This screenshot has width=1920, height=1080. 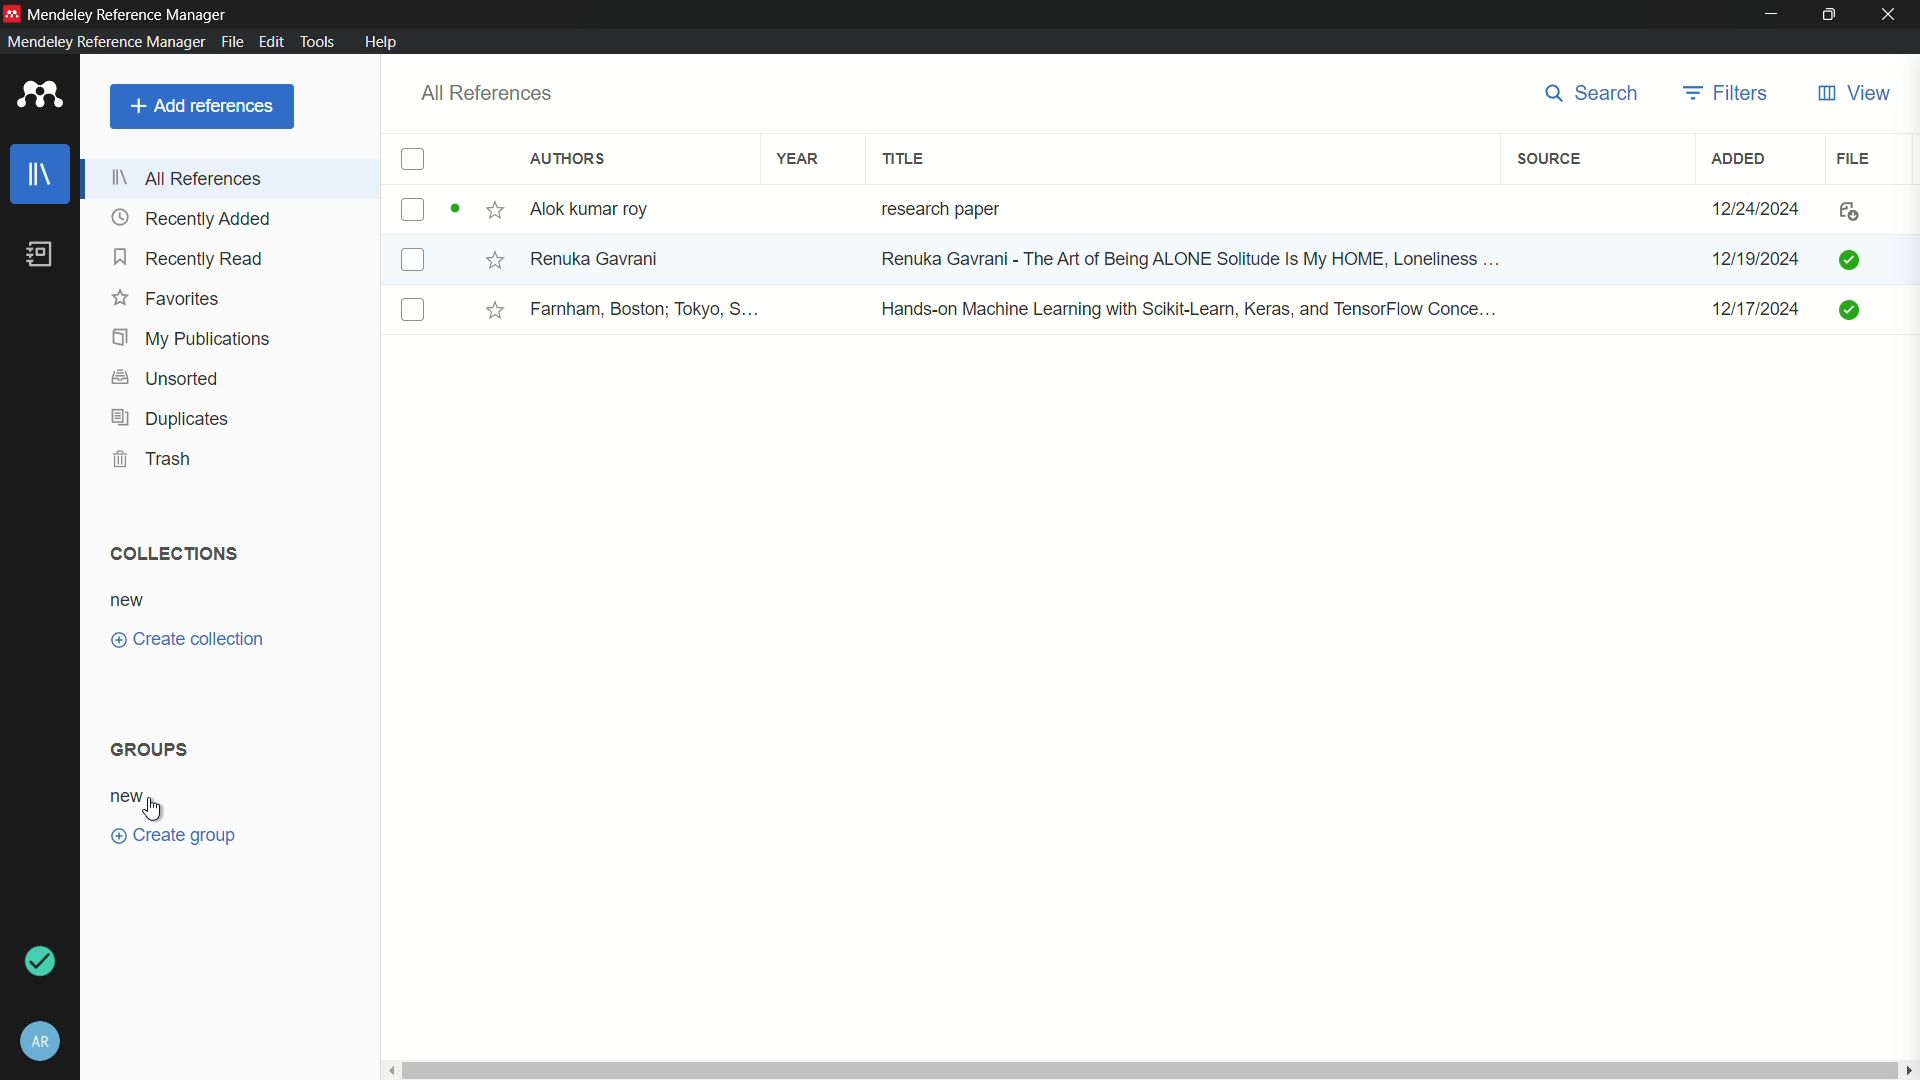 I want to click on added, so click(x=1740, y=158).